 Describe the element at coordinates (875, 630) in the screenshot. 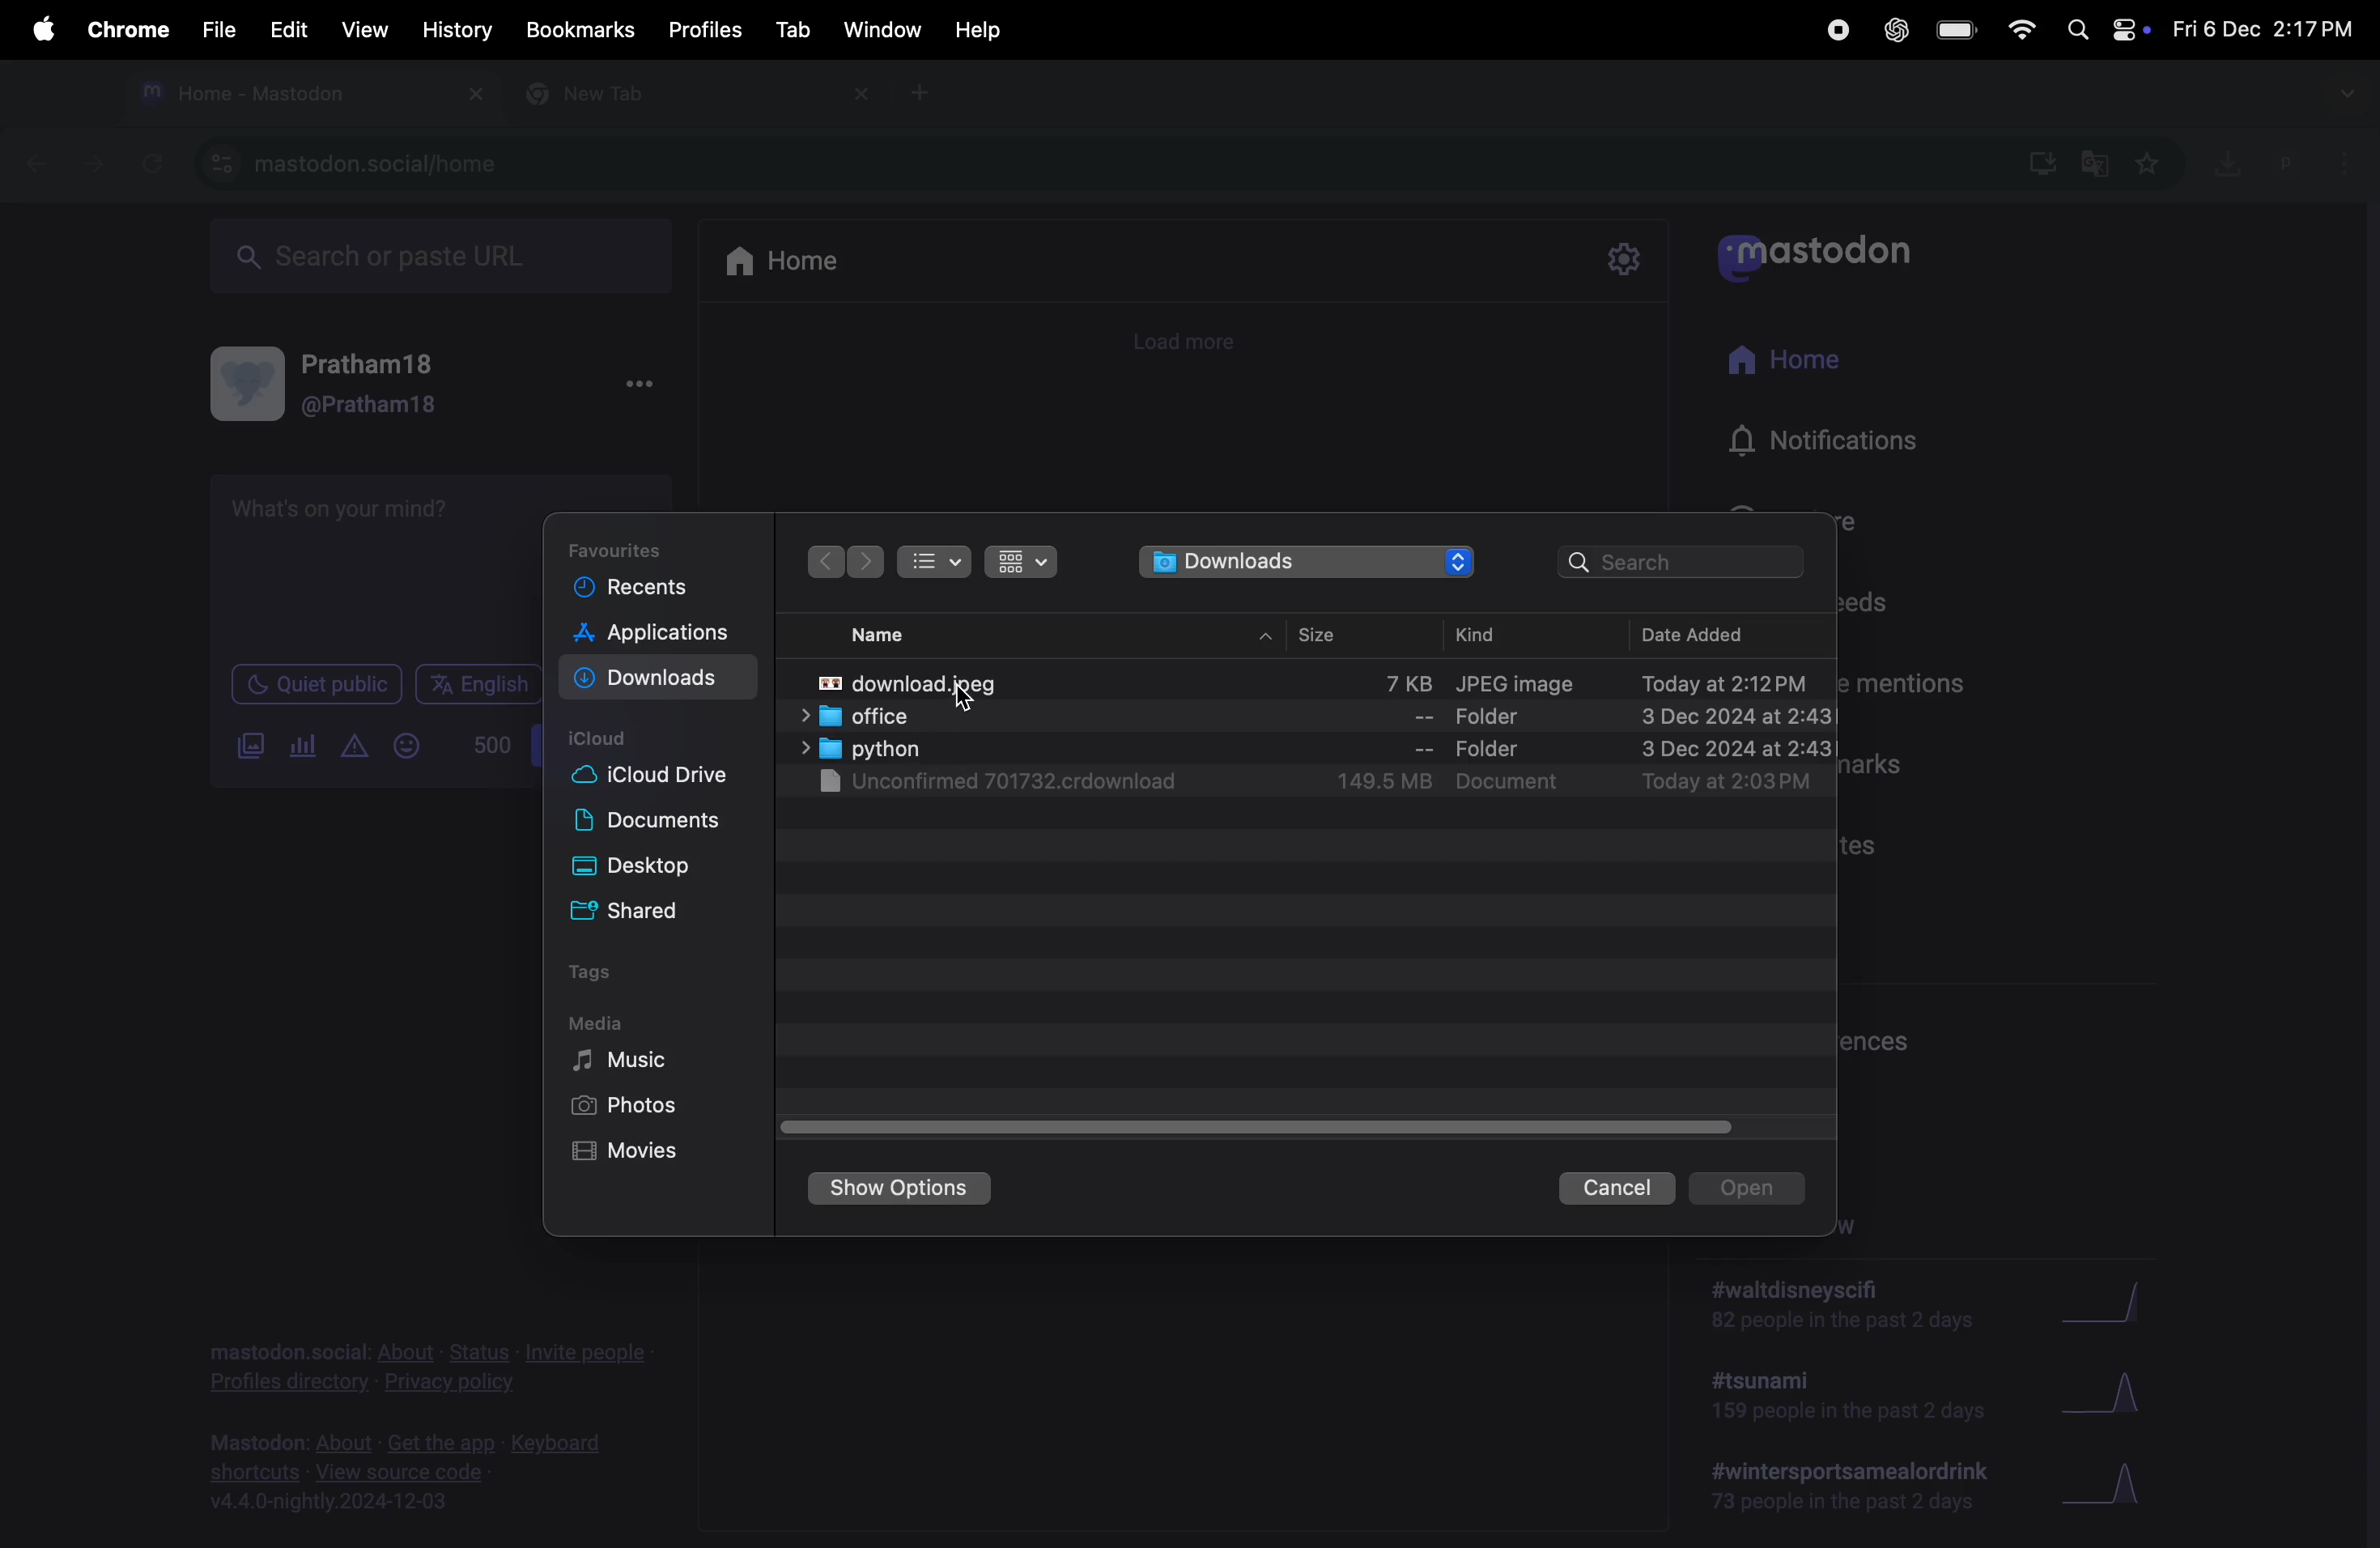

I see `name` at that location.